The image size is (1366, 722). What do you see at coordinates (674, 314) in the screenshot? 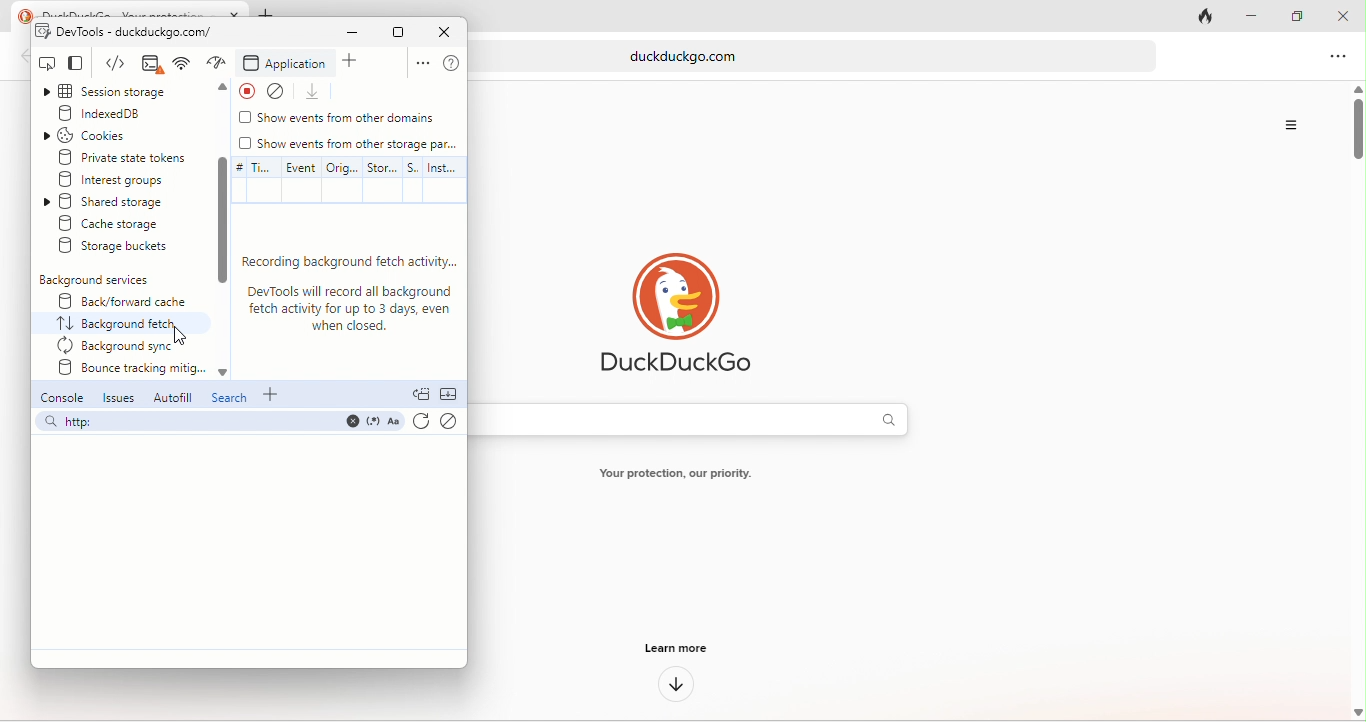
I see `duck duck go logo` at bounding box center [674, 314].